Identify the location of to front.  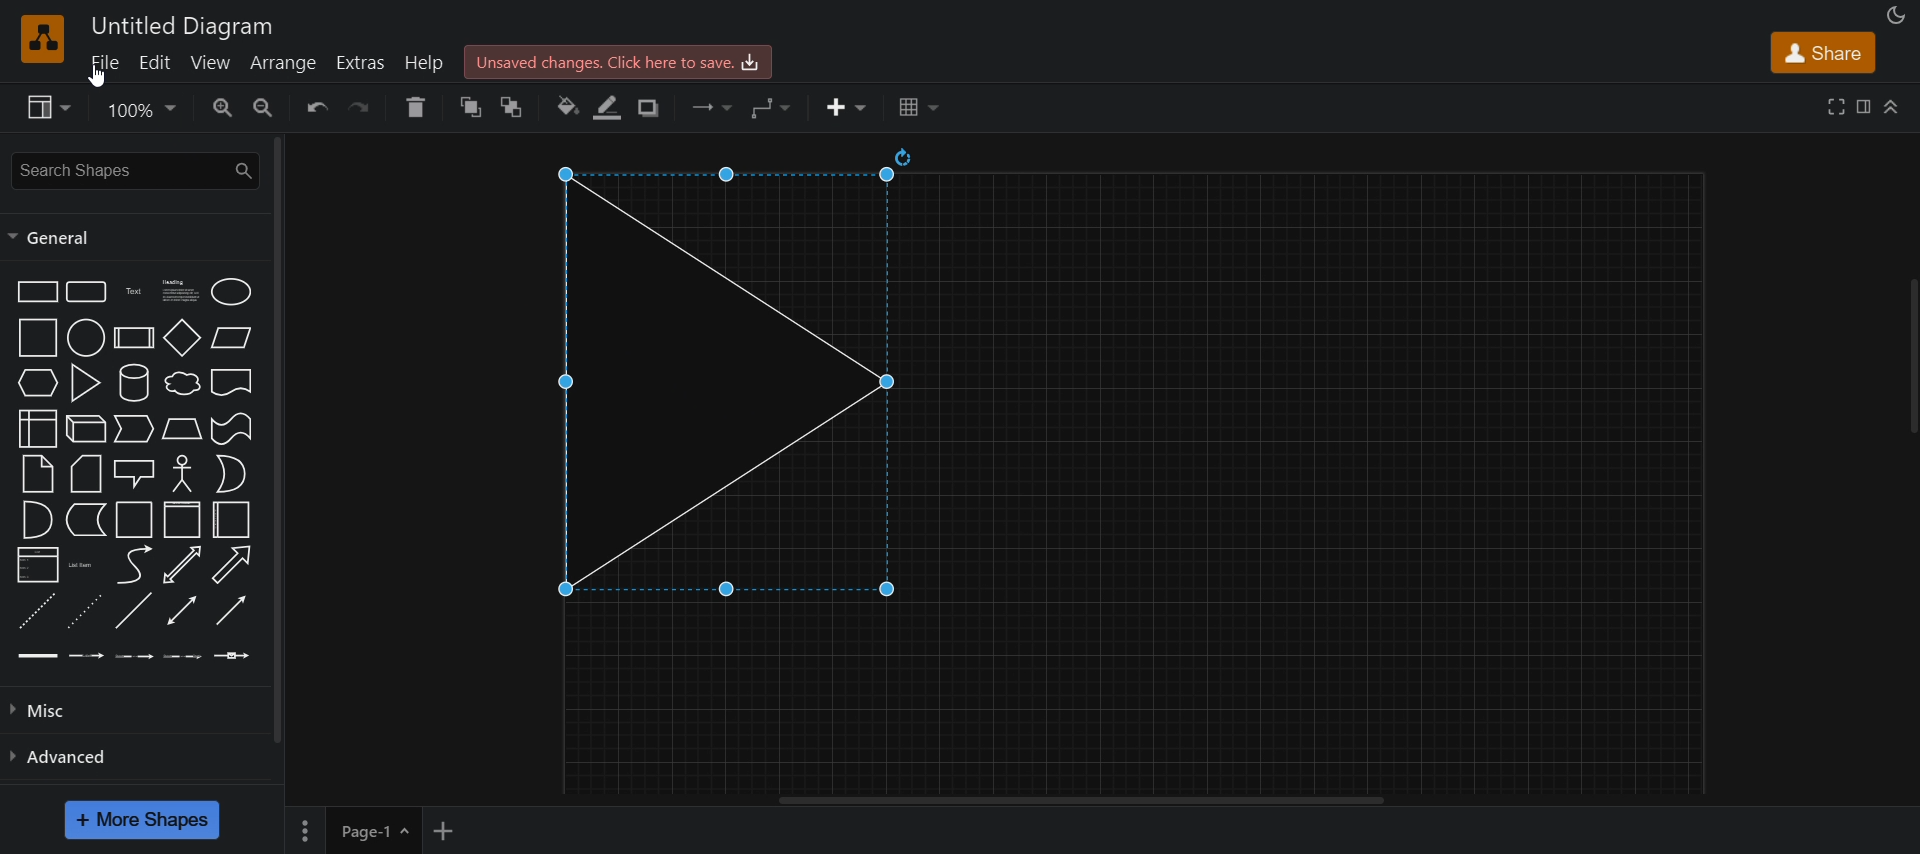
(466, 105).